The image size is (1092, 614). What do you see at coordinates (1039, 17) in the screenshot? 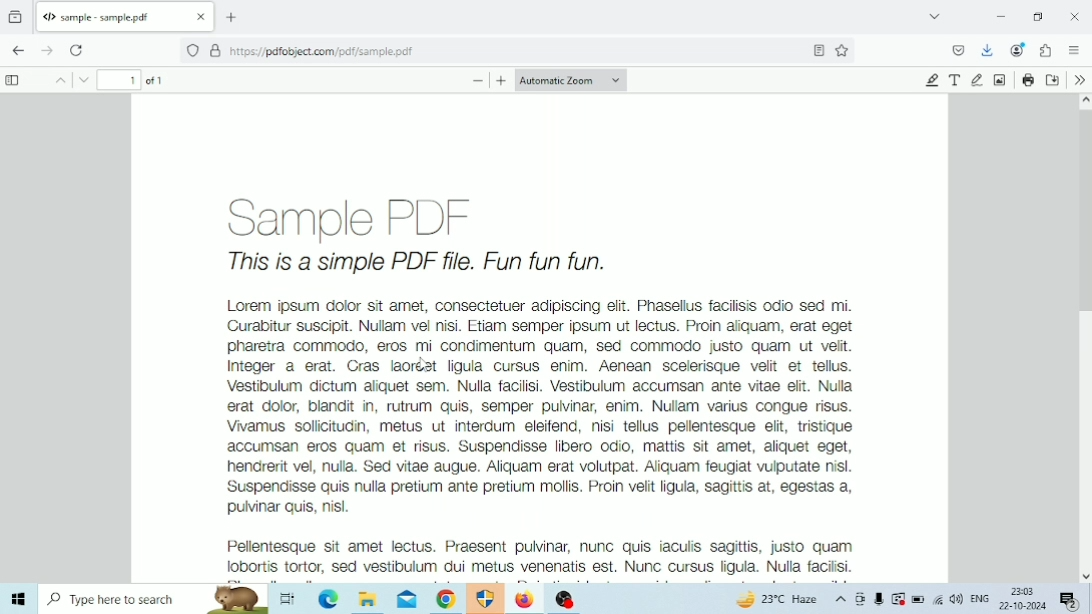
I see `Restore Down` at bounding box center [1039, 17].